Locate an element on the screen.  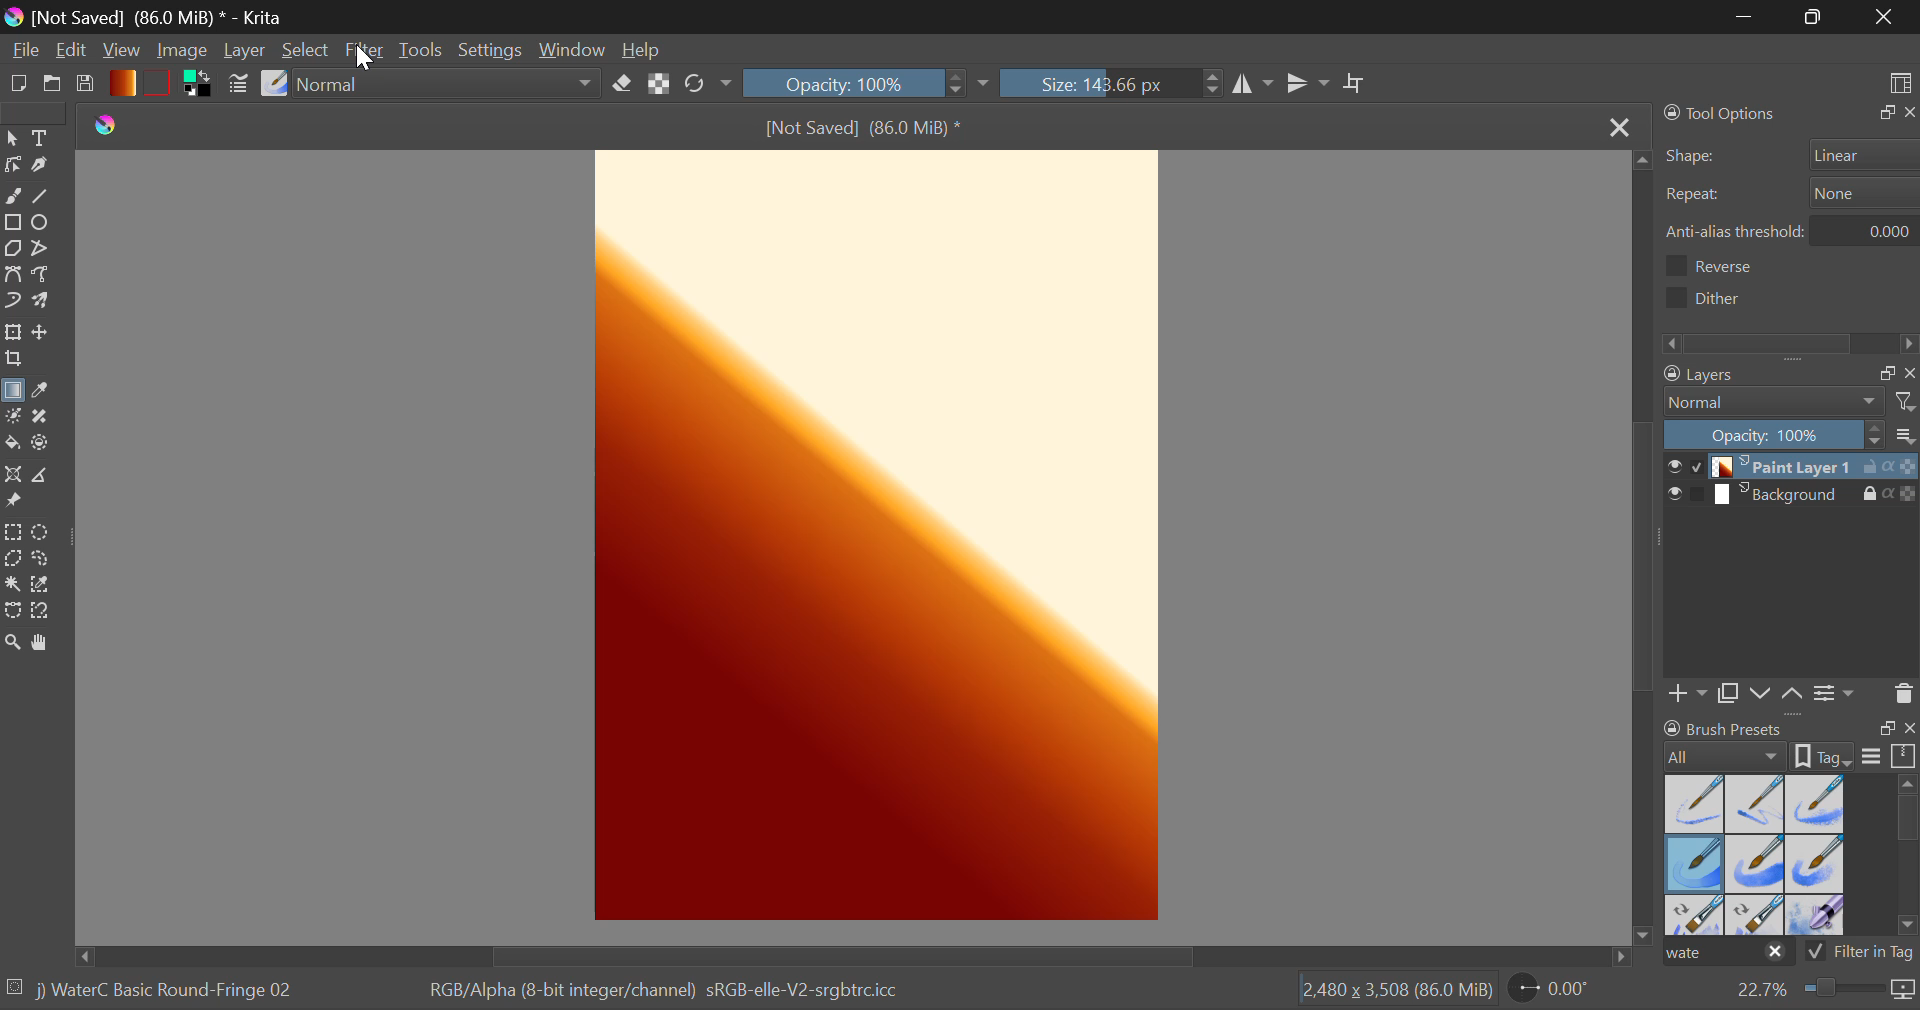
Assistant Tool is located at coordinates (14, 476).